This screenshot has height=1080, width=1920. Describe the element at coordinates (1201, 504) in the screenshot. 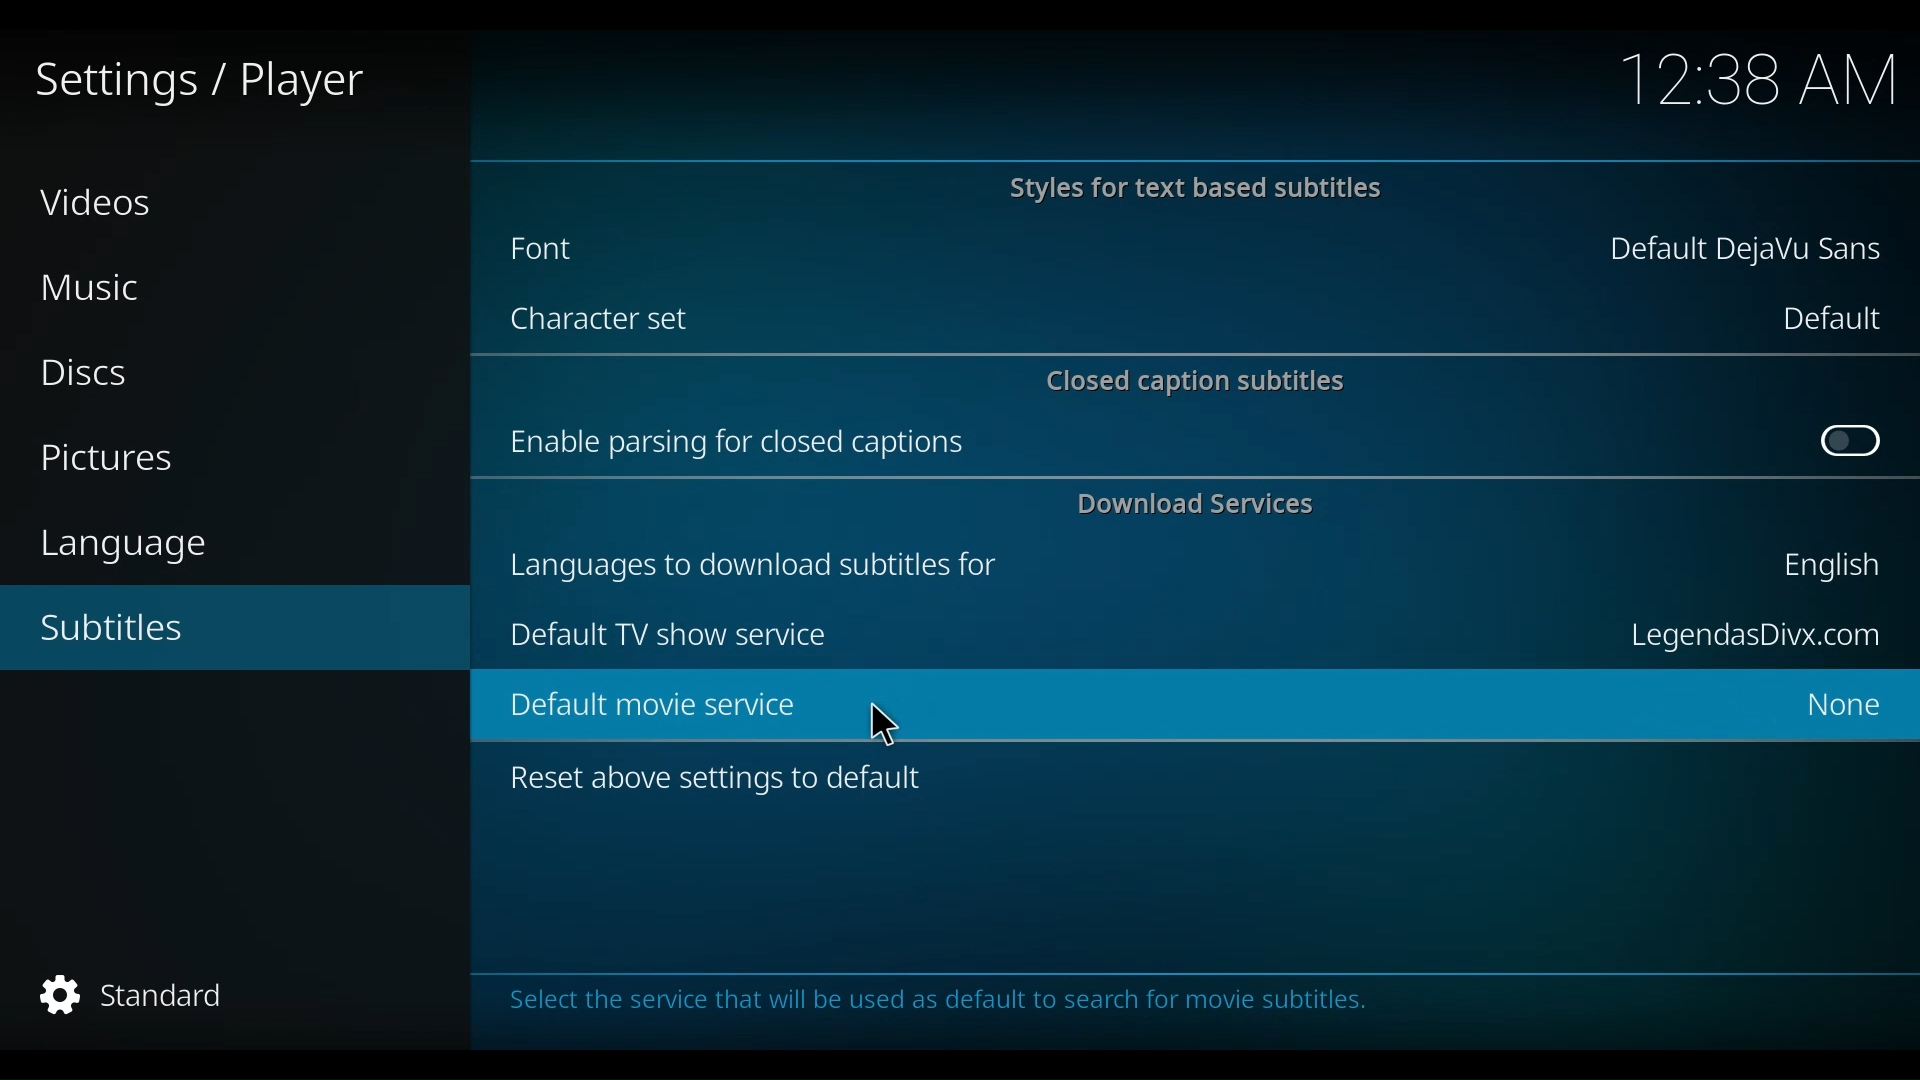

I see `Download Services` at that location.